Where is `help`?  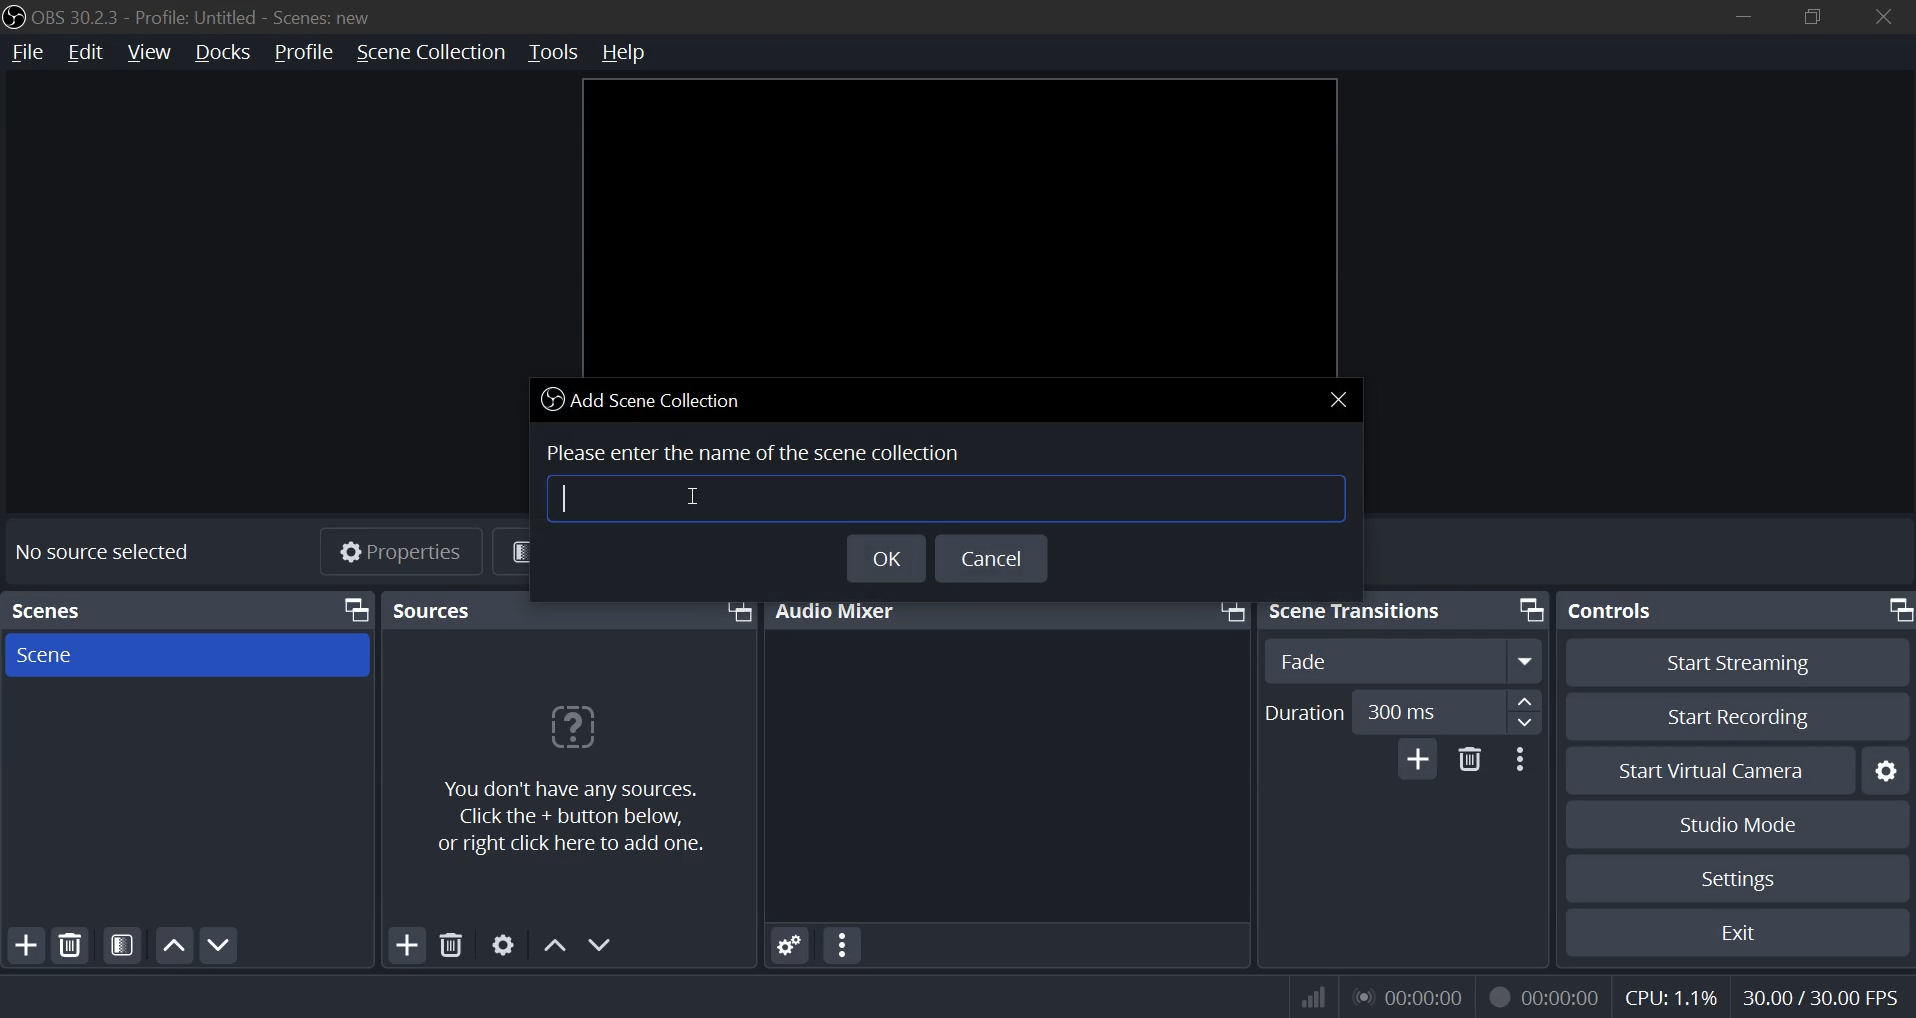
help is located at coordinates (633, 52).